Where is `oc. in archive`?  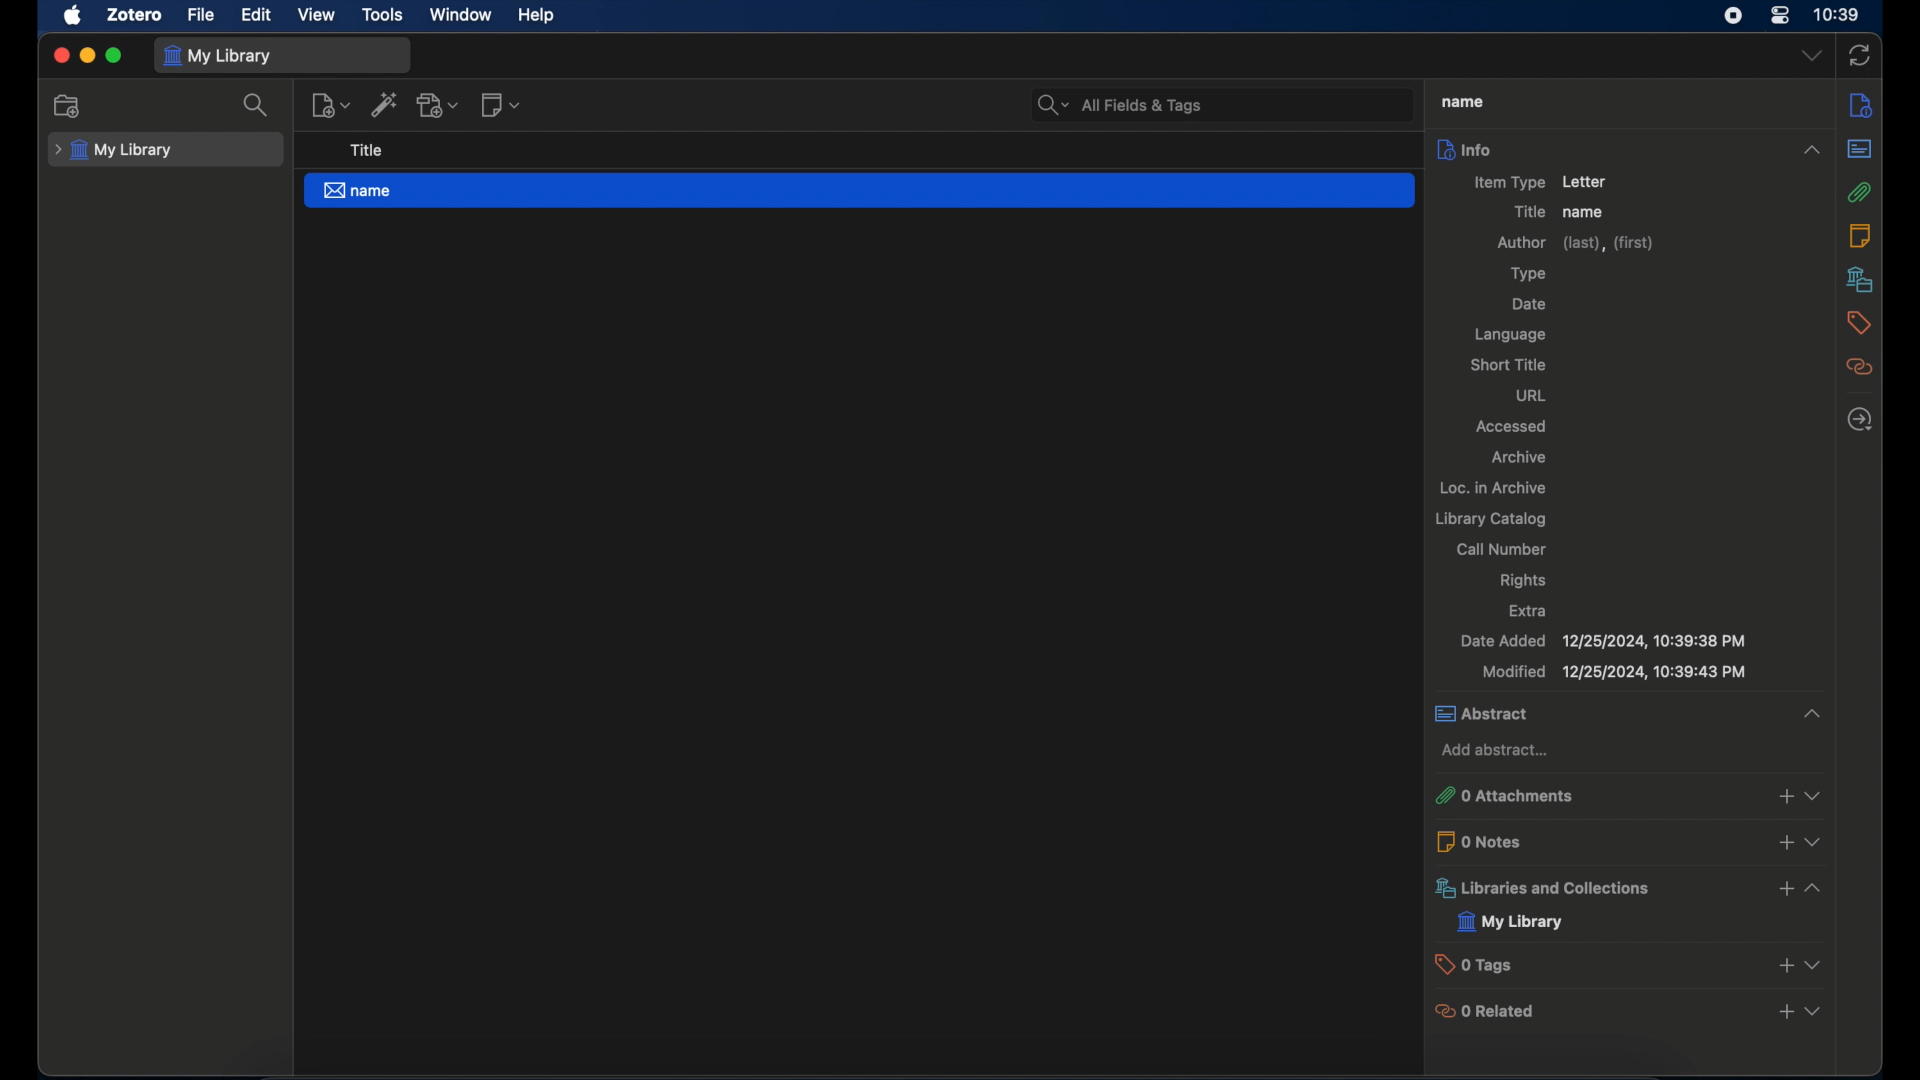
oc. in archive is located at coordinates (1492, 489).